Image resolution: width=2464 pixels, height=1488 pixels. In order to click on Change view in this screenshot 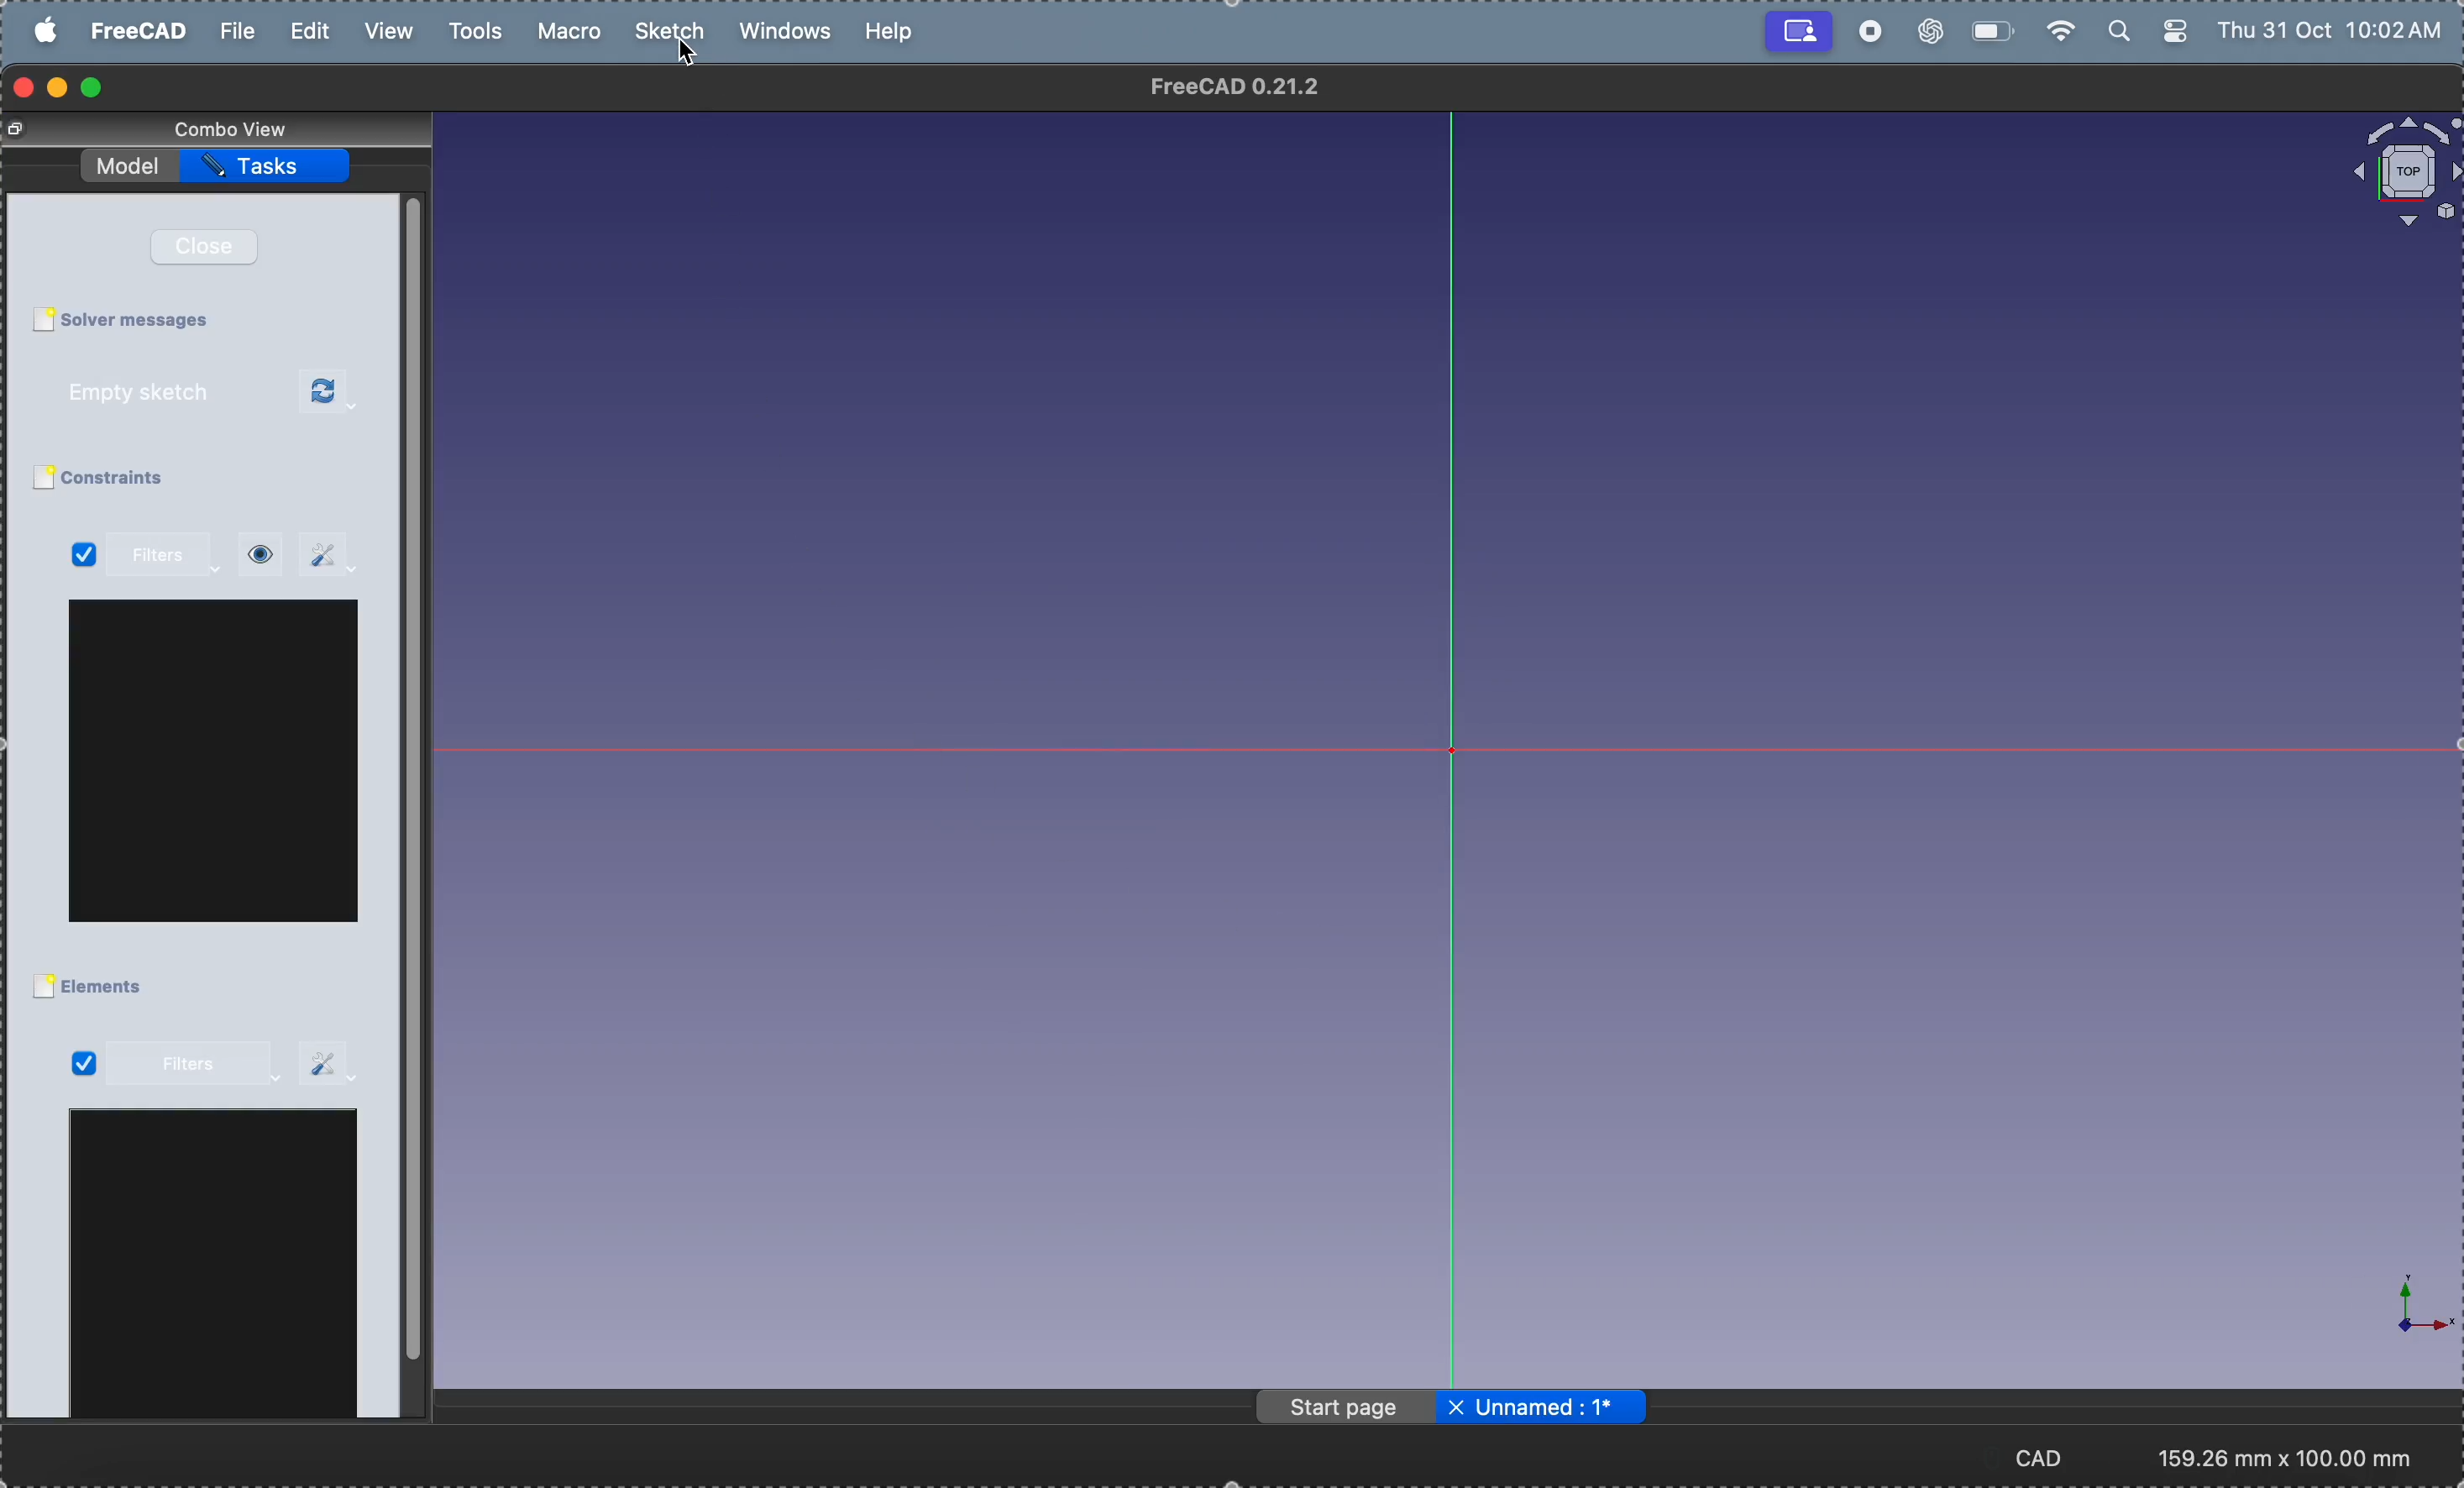, I will do `click(21, 130)`.